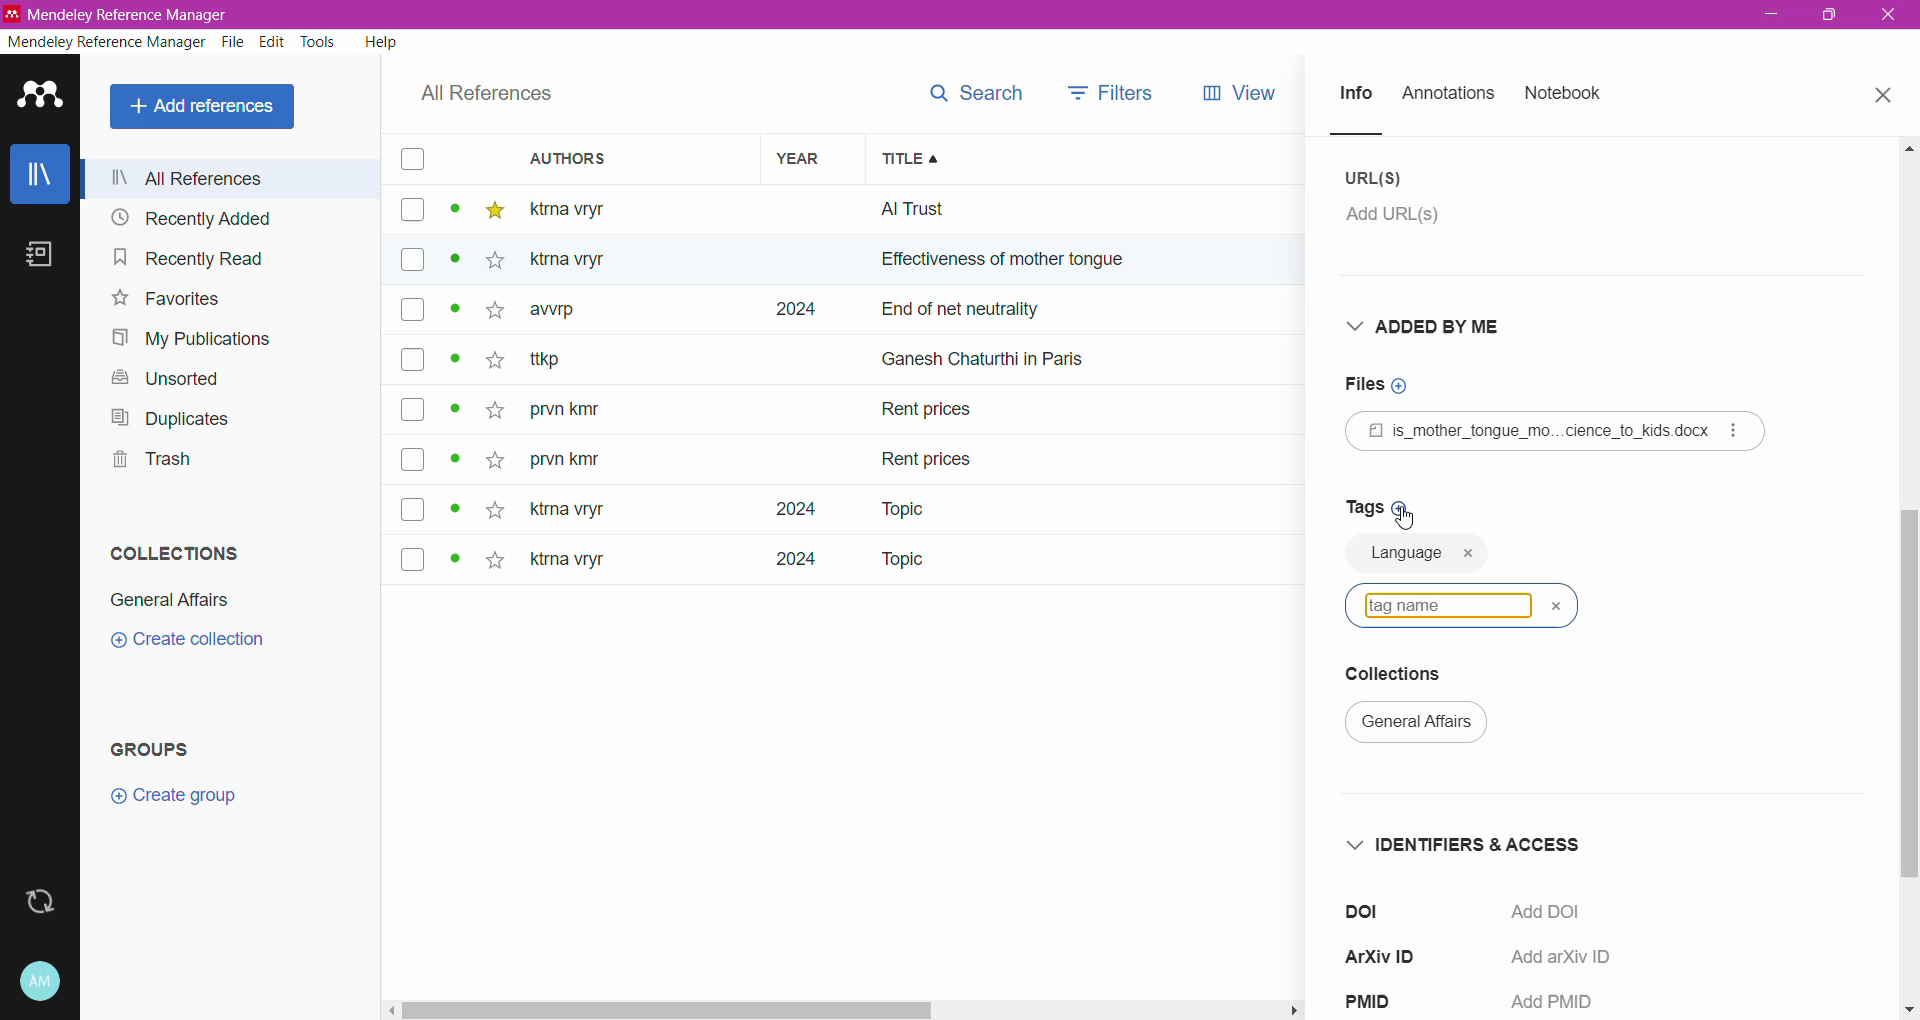  I want to click on Collections, so click(176, 552).